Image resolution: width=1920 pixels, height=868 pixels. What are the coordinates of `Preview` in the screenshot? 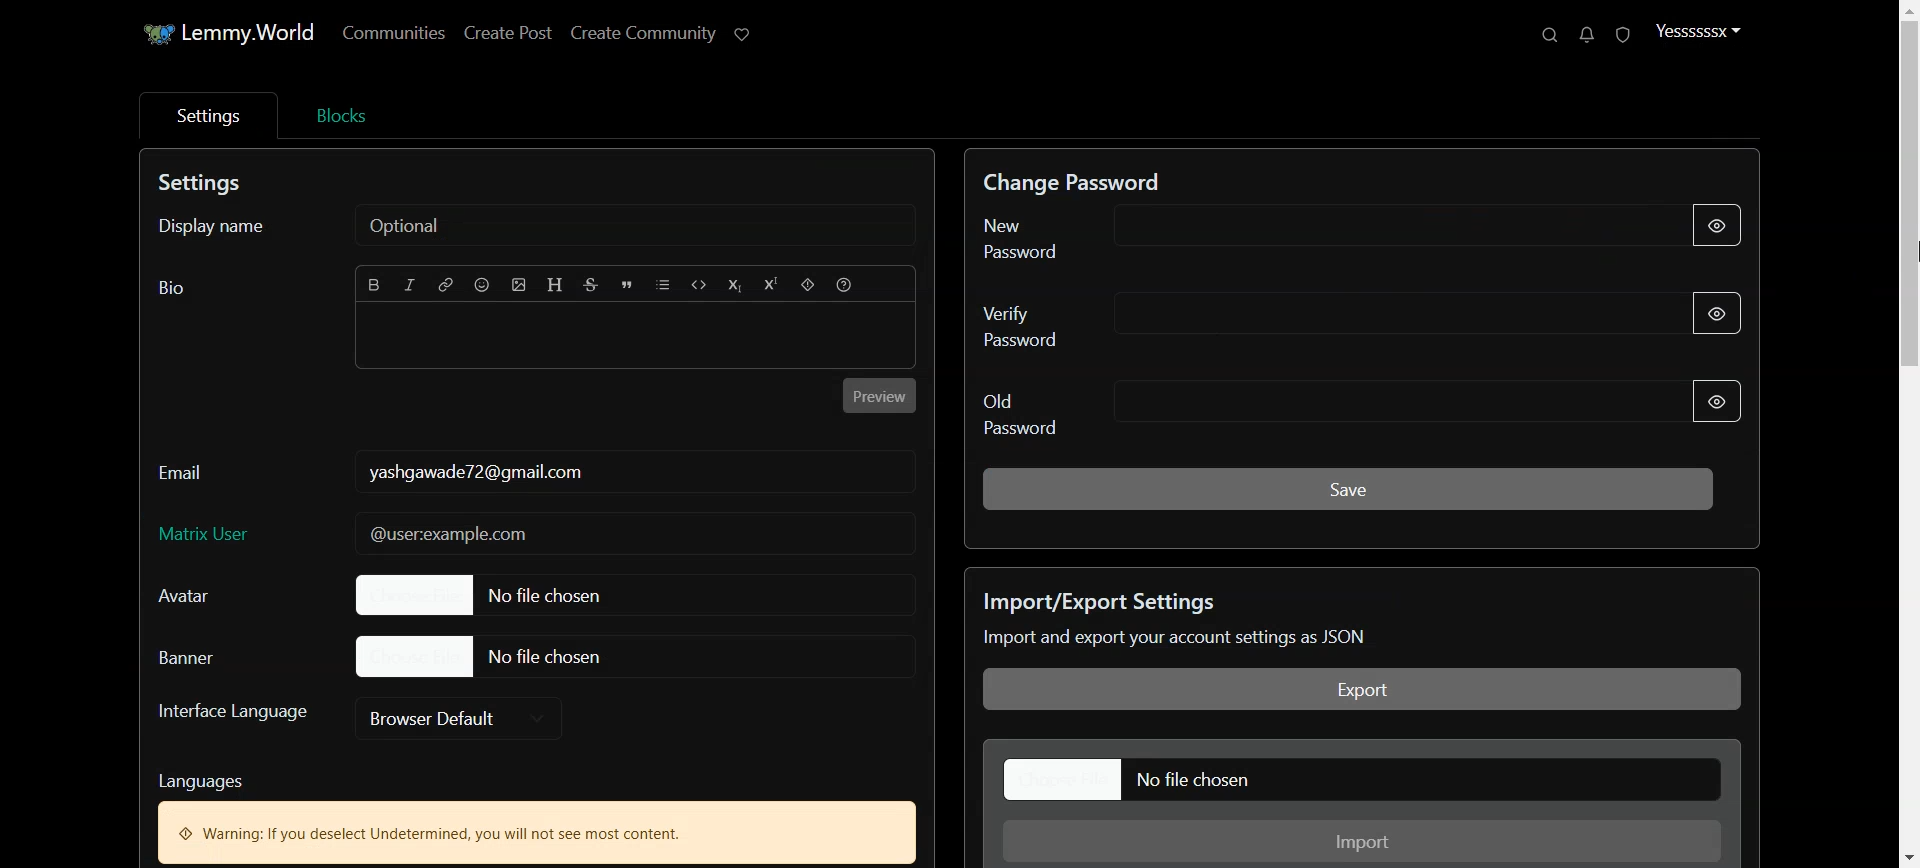 It's located at (878, 396).